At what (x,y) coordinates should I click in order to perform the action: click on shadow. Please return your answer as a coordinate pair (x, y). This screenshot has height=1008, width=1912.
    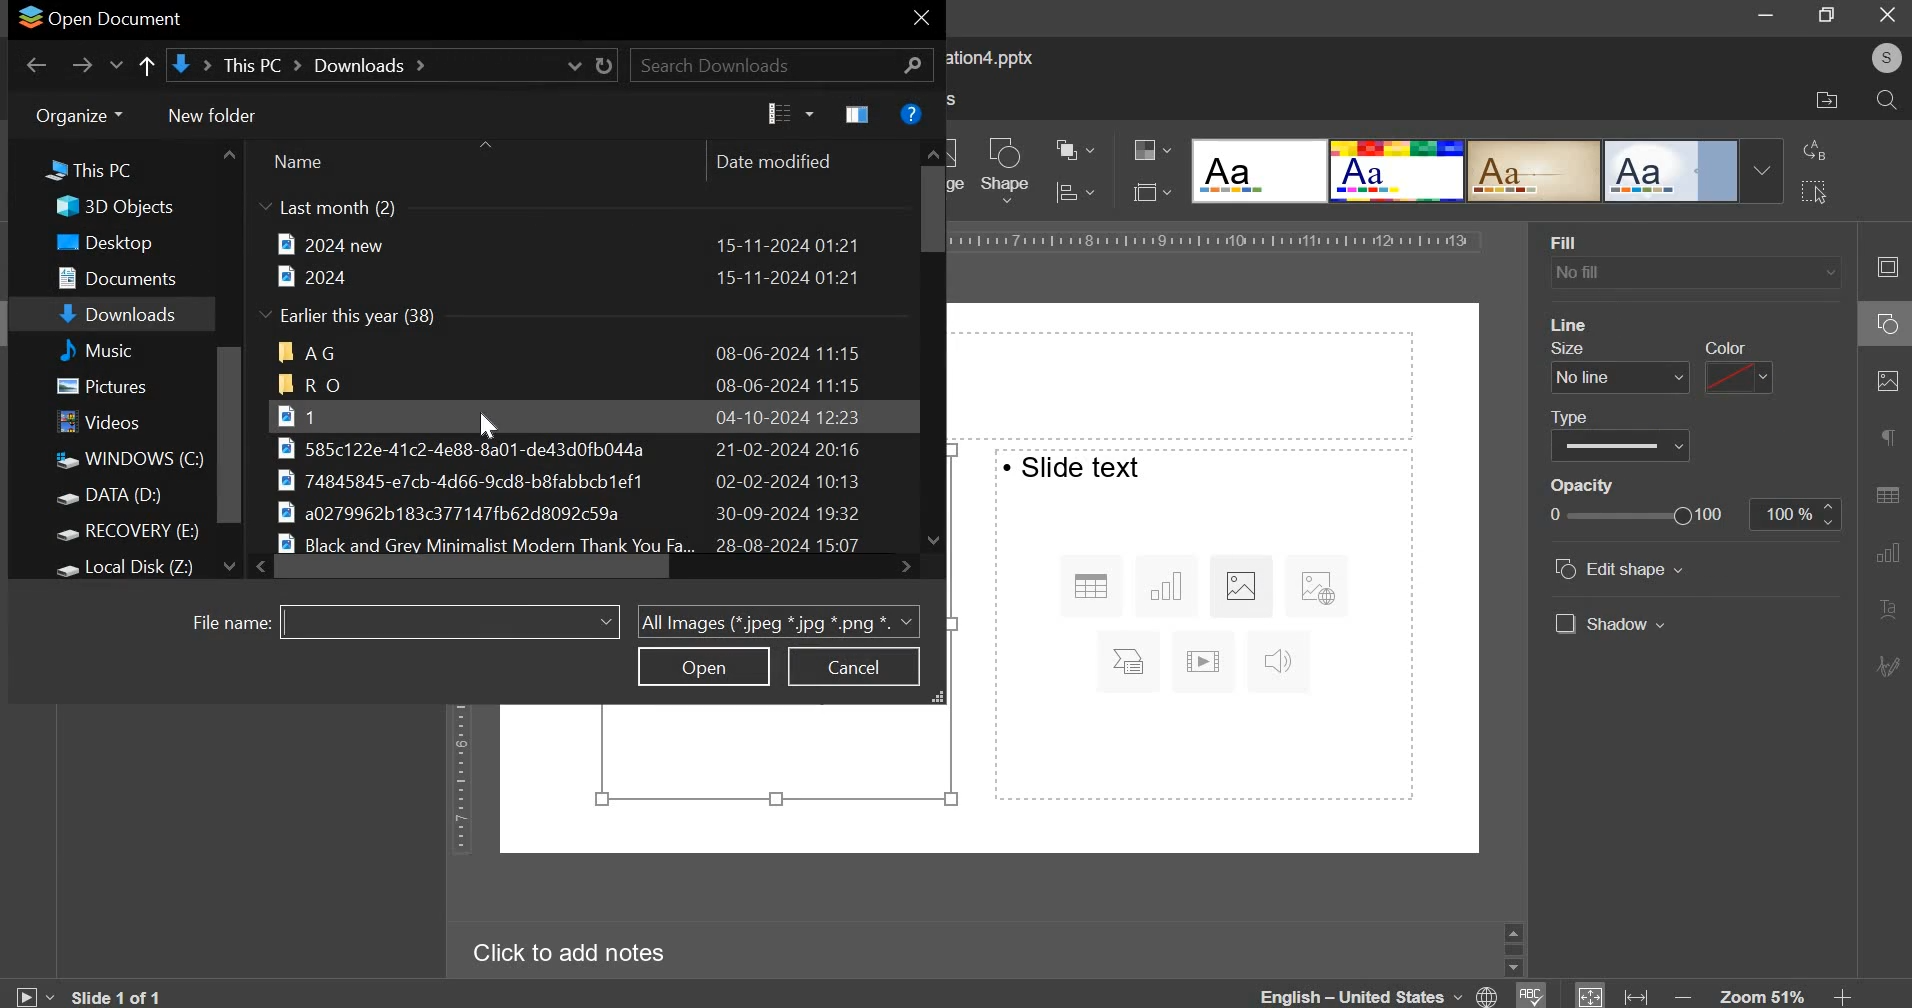
    Looking at the image, I should click on (1609, 623).